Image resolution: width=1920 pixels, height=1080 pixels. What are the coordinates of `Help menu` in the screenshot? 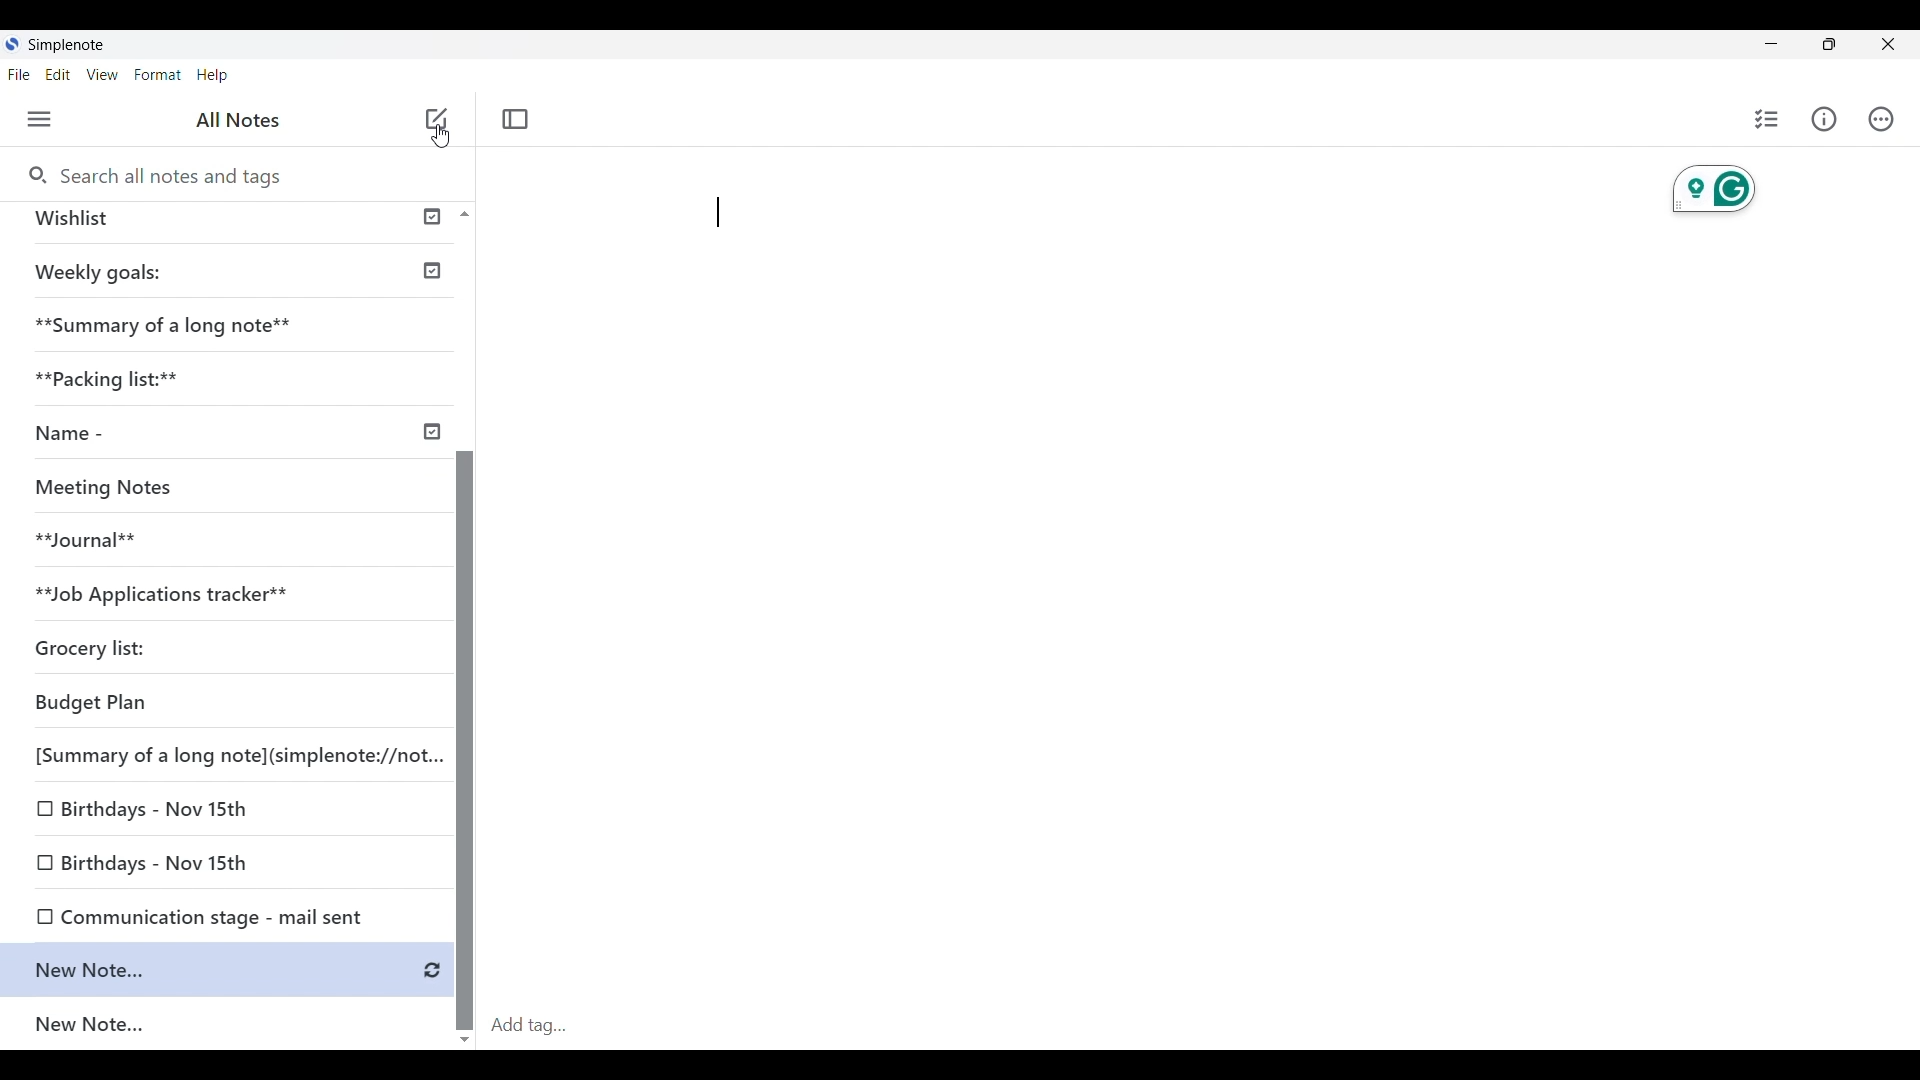 It's located at (213, 75).